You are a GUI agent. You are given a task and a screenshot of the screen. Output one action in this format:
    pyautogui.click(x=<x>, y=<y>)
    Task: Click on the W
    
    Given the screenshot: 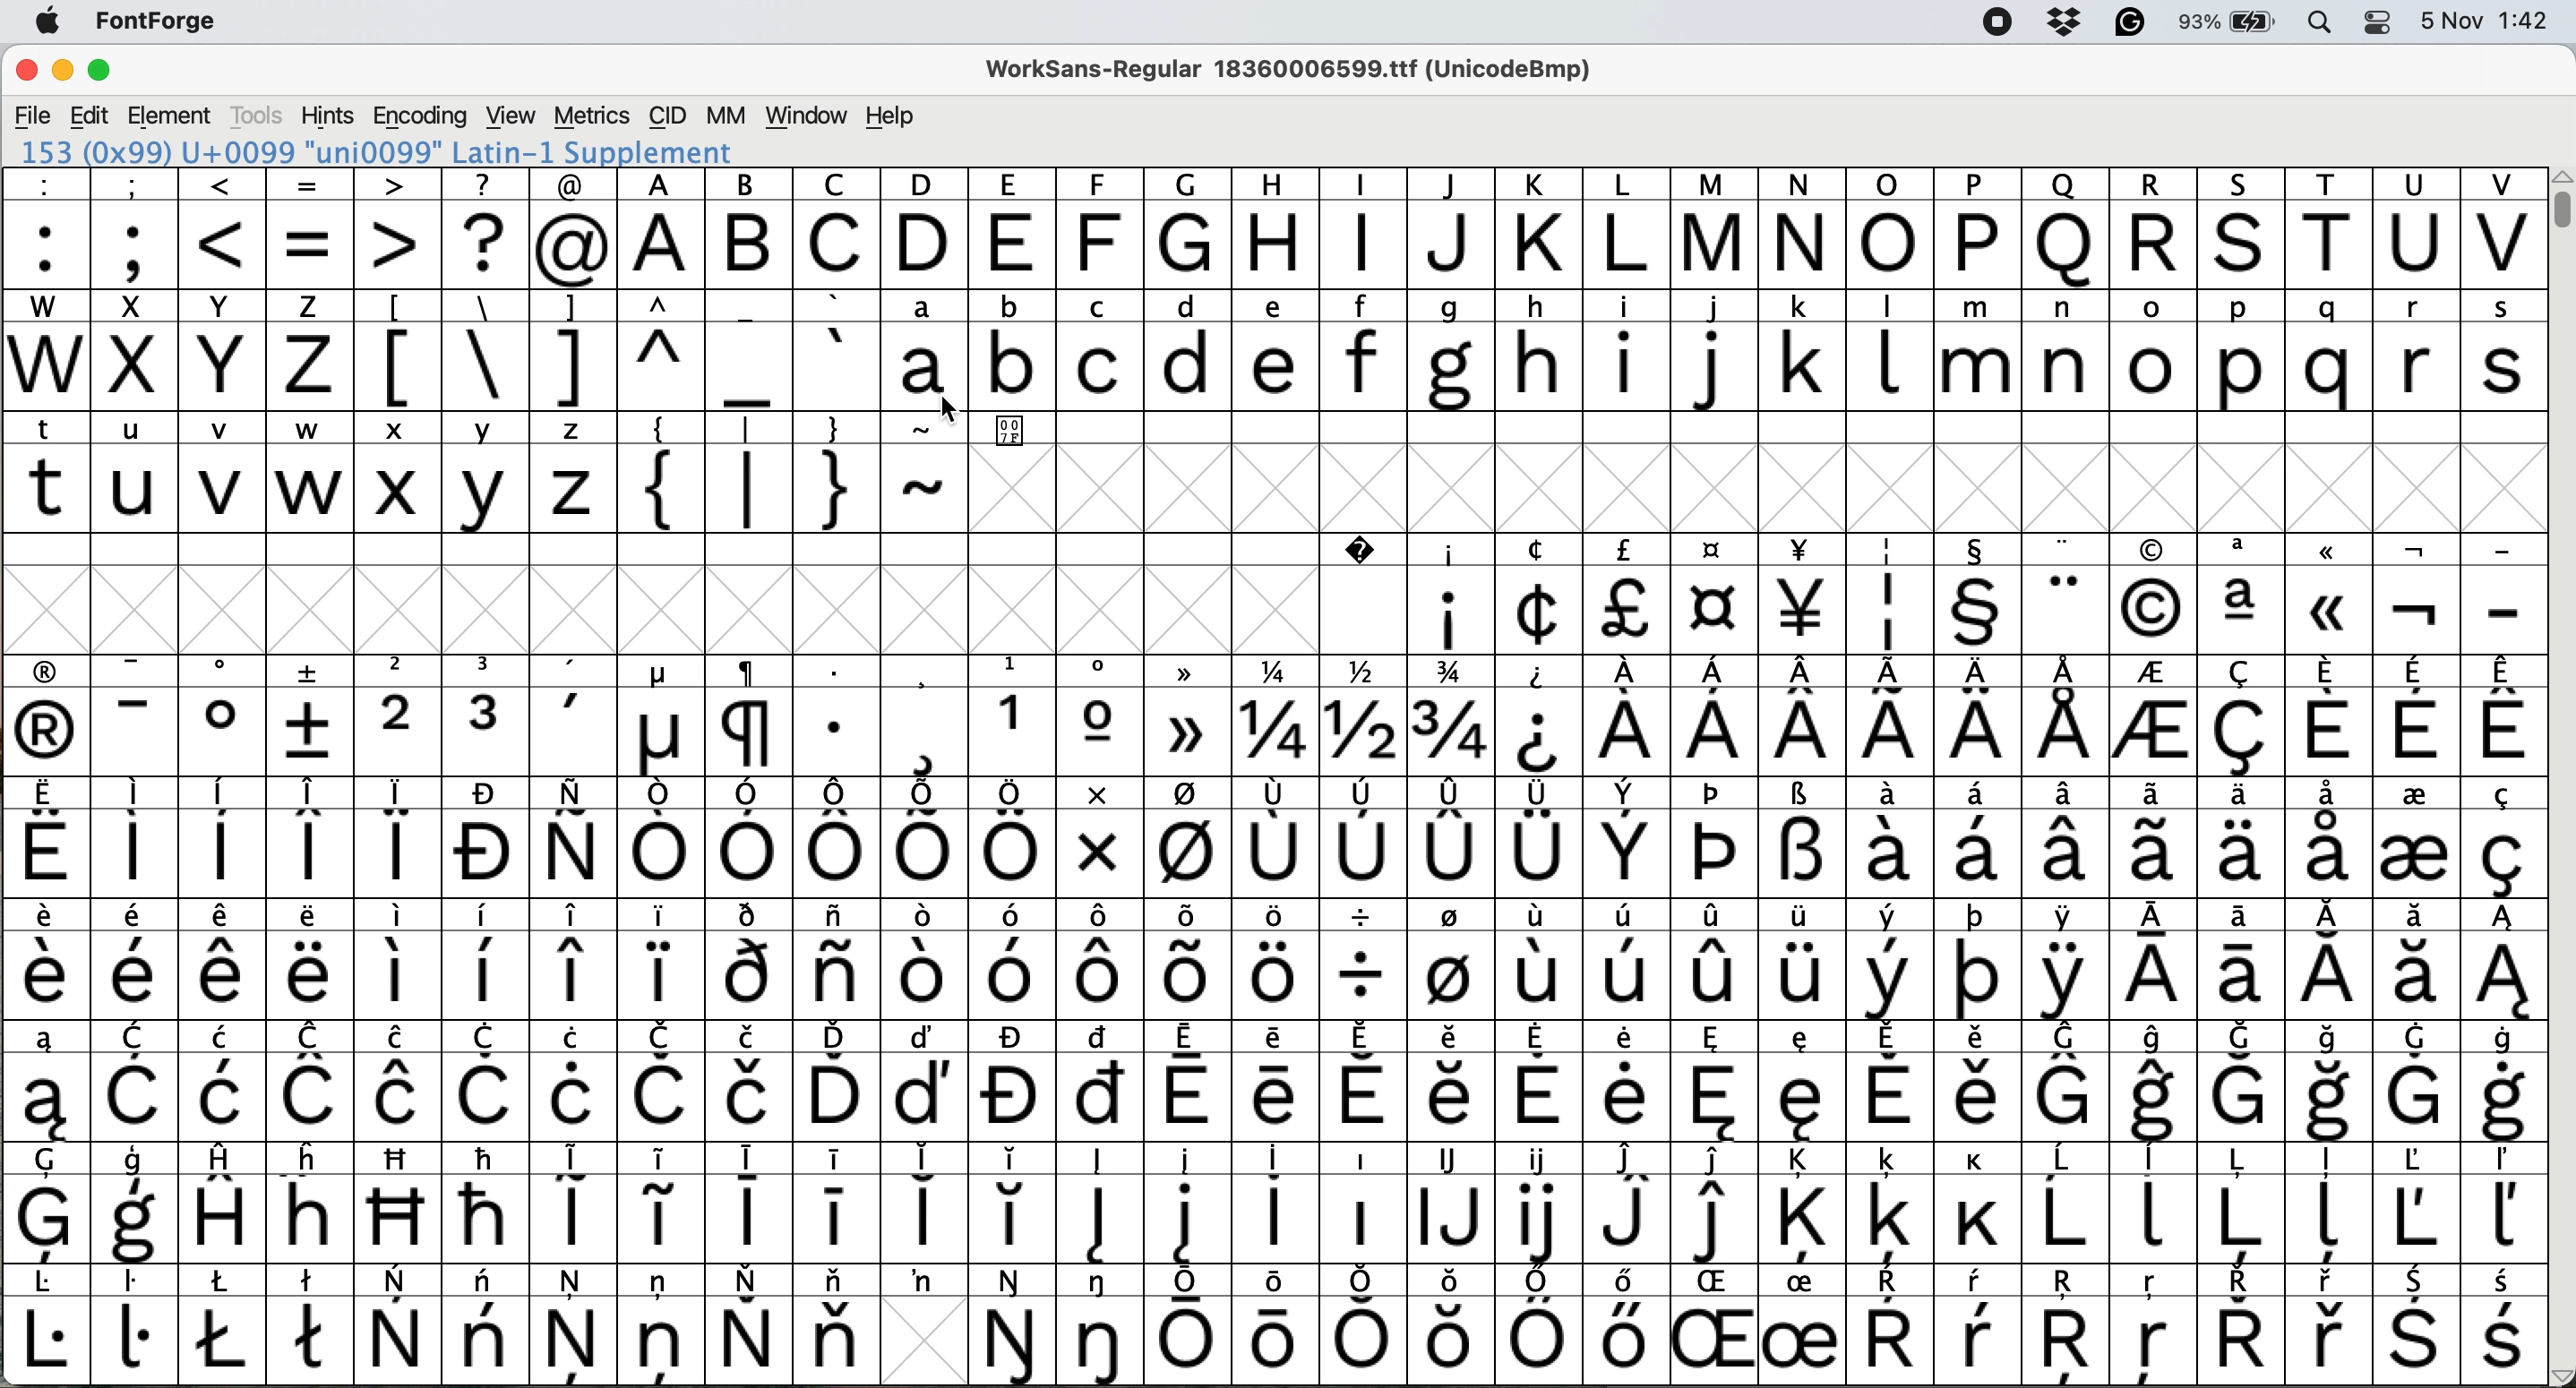 What is the action you would take?
    pyautogui.click(x=49, y=351)
    